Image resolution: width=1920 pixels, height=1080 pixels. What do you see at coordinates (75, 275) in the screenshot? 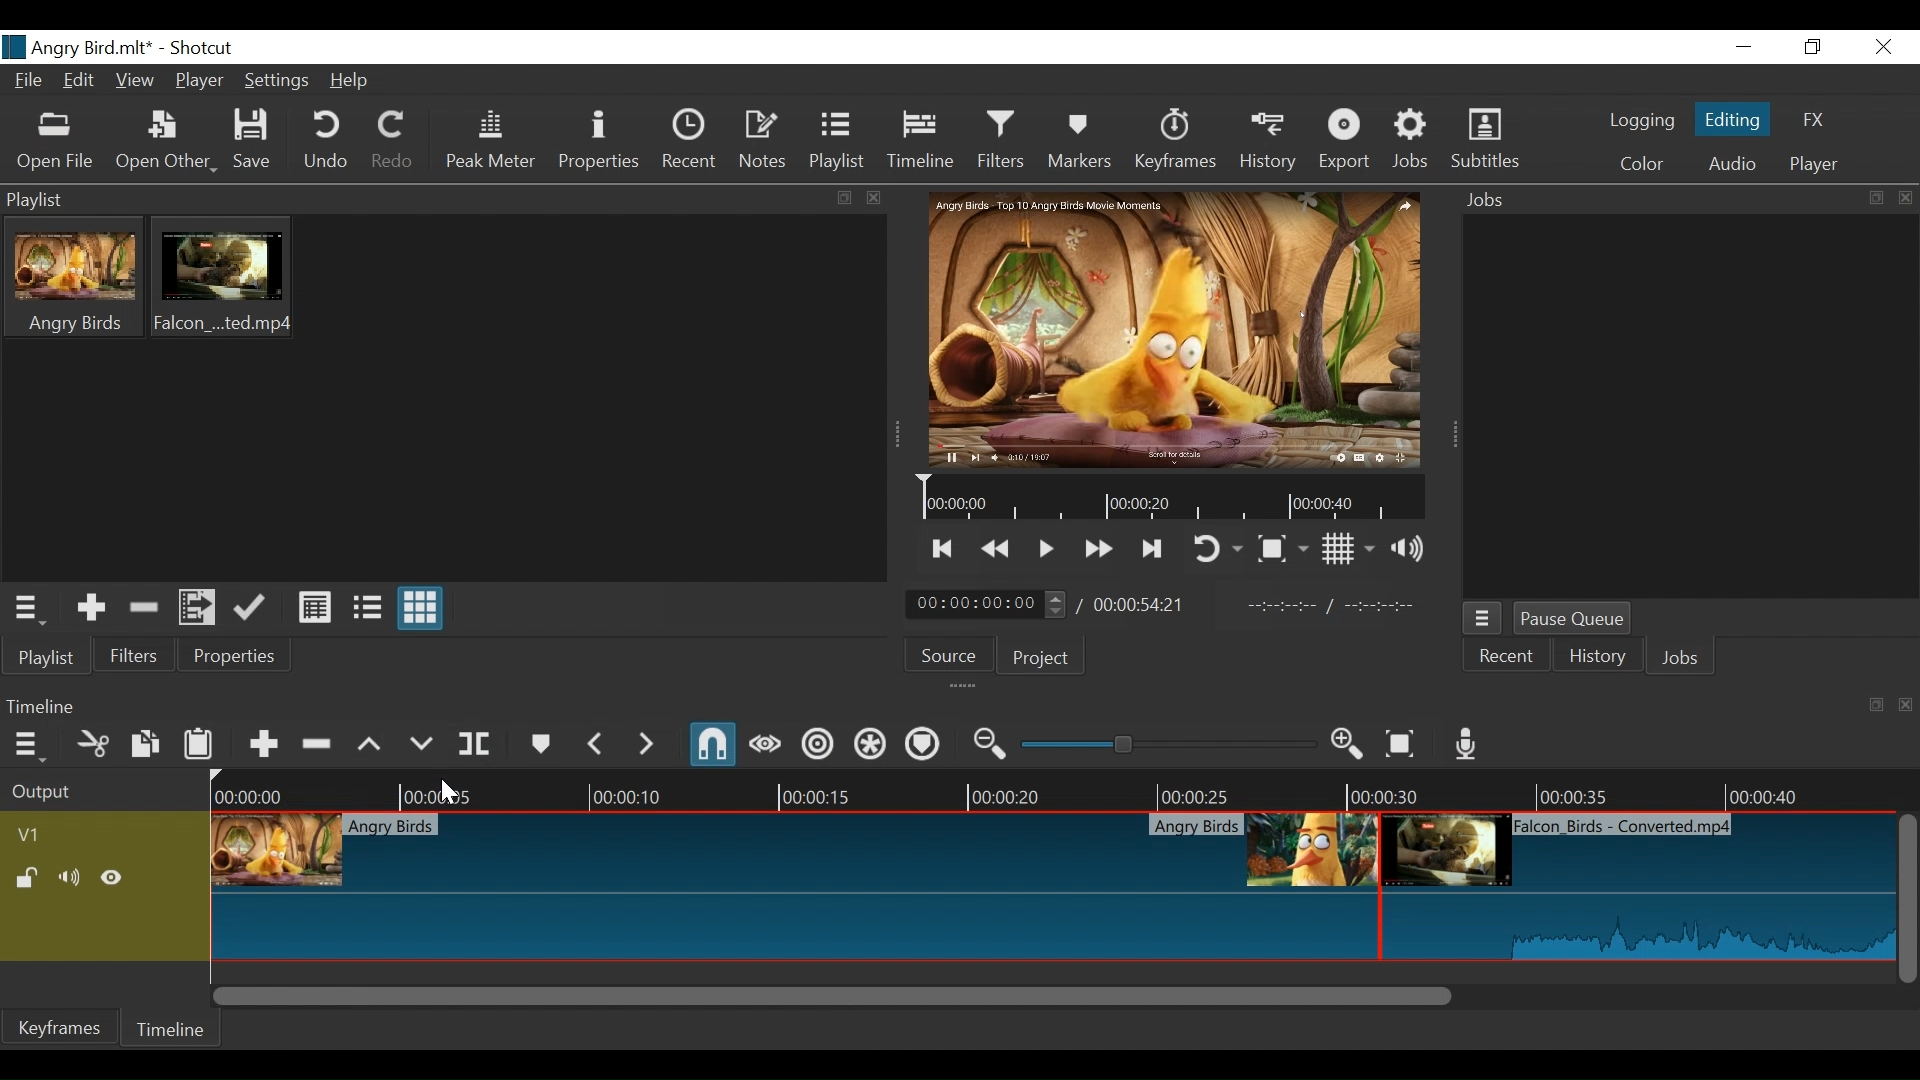
I see `Clip` at bounding box center [75, 275].